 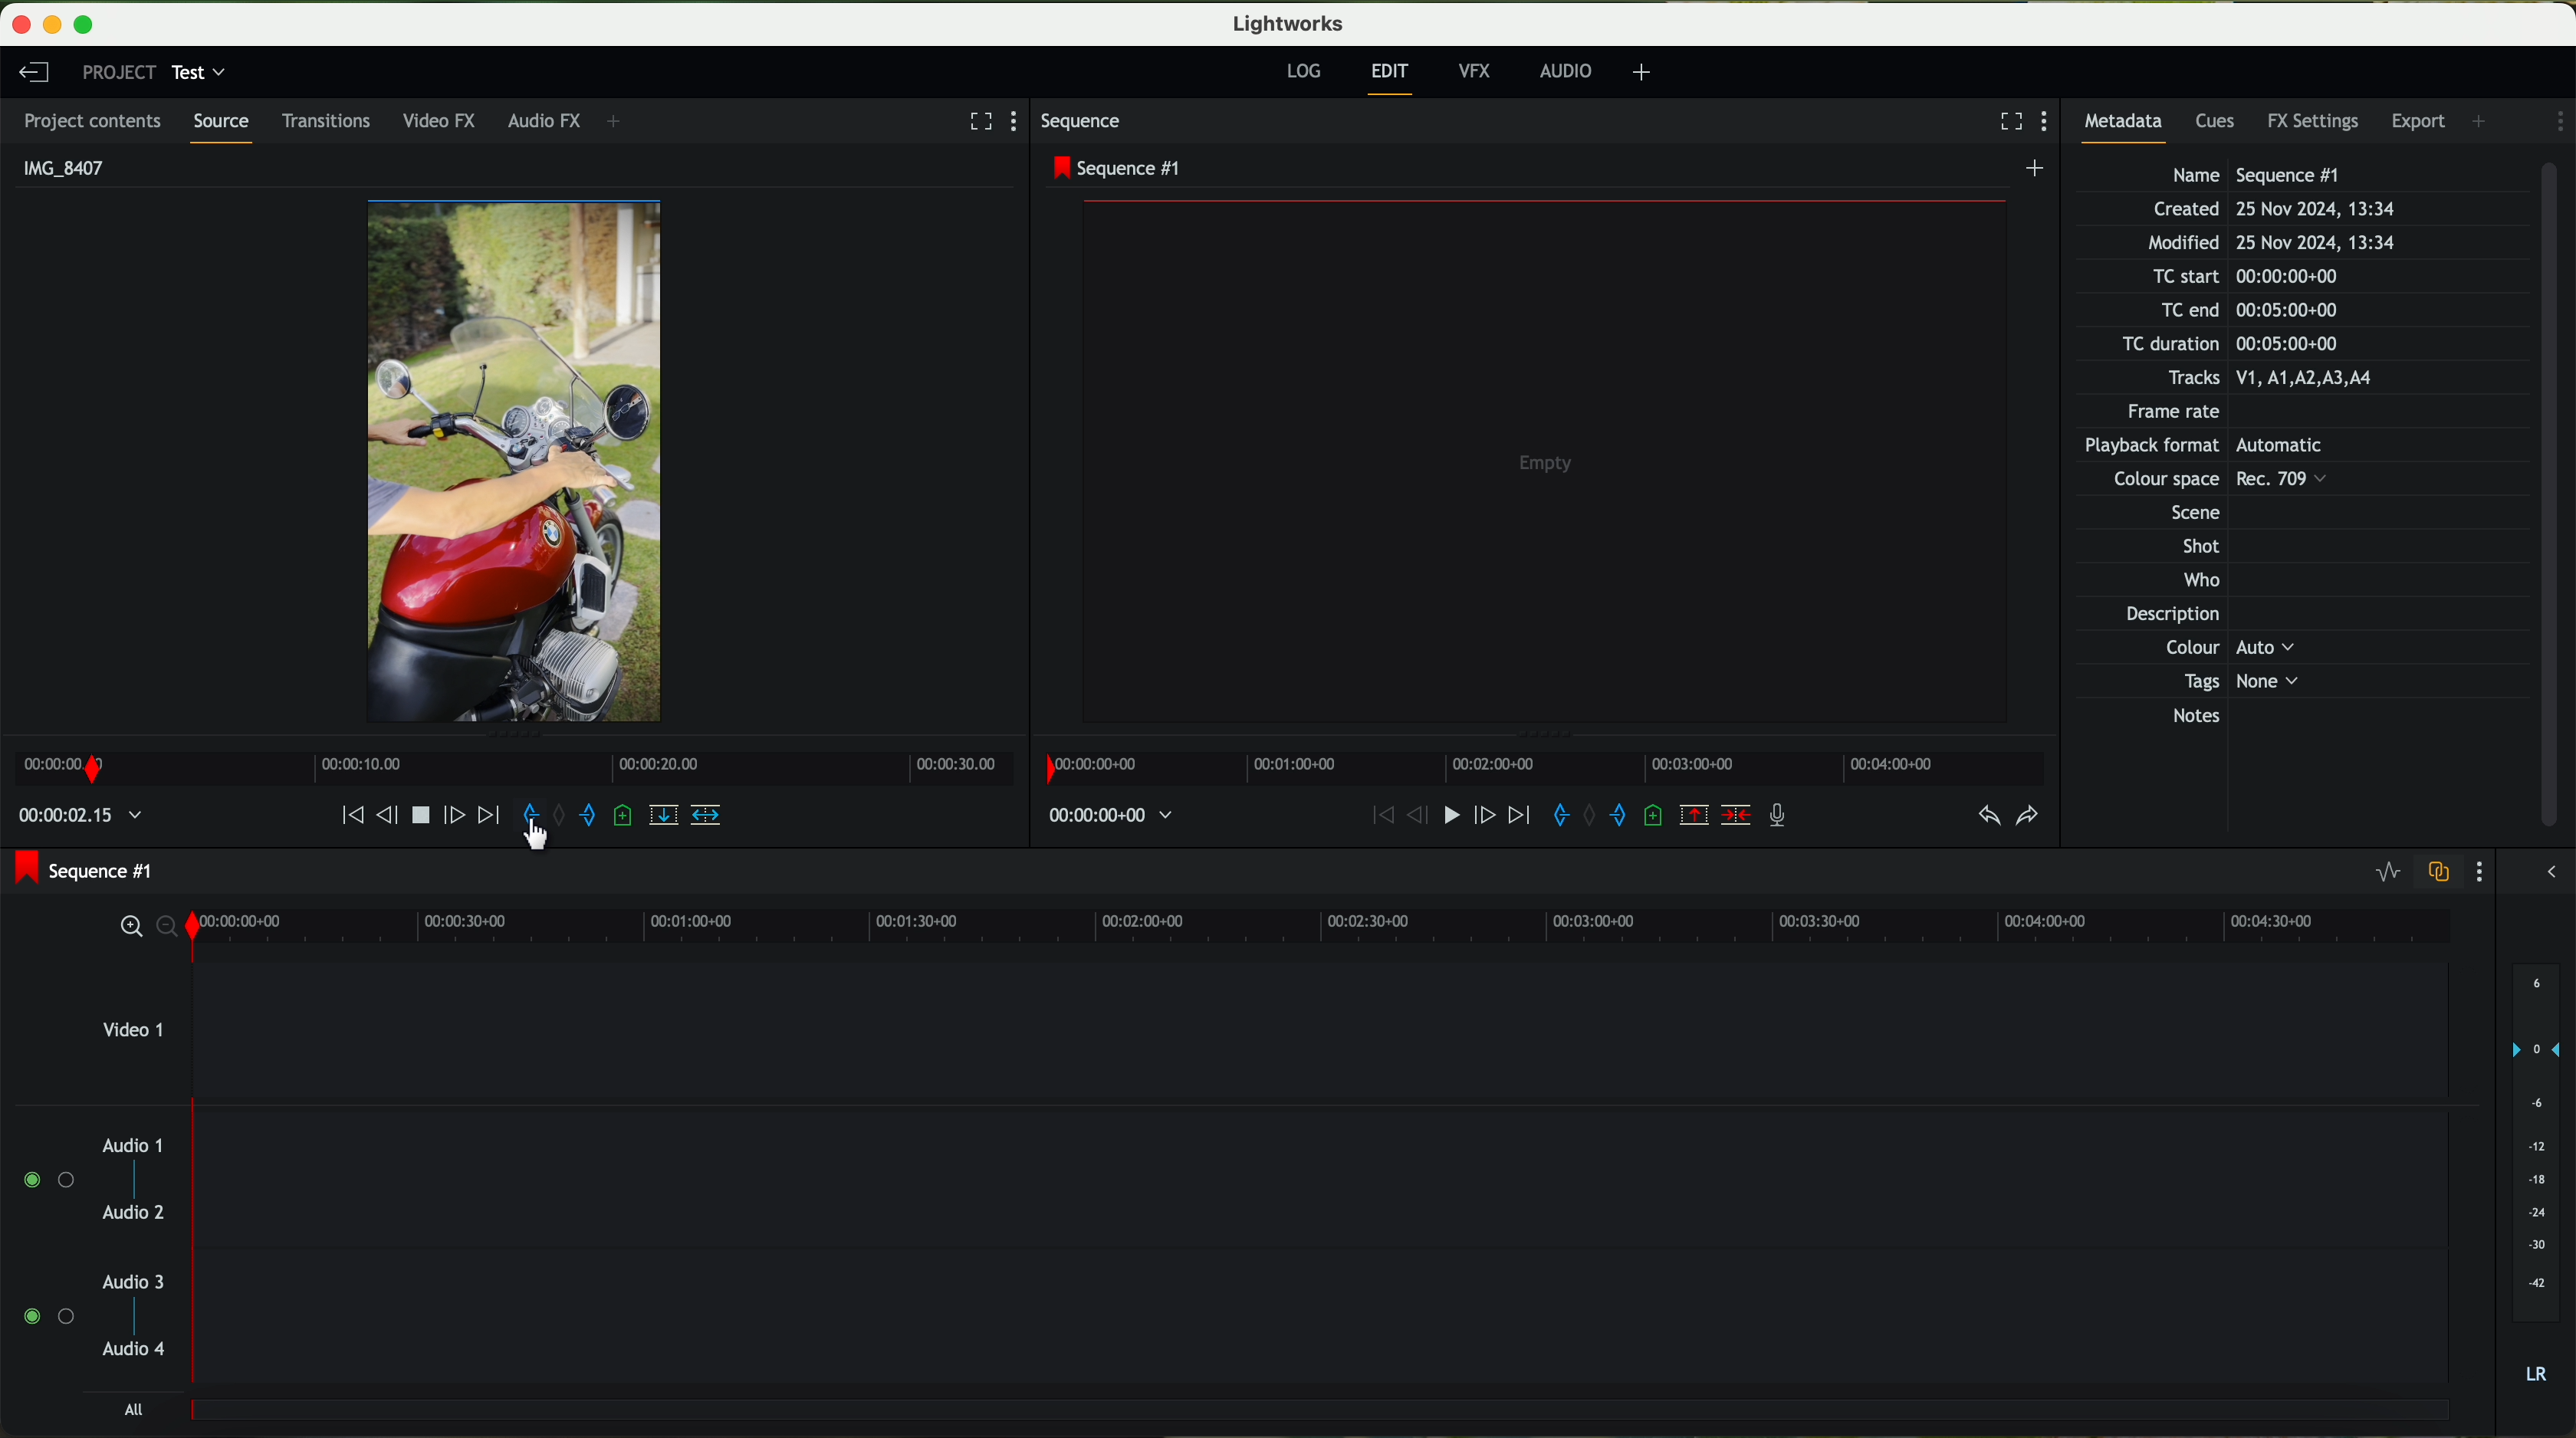 What do you see at coordinates (31, 71) in the screenshot?
I see `leave` at bounding box center [31, 71].